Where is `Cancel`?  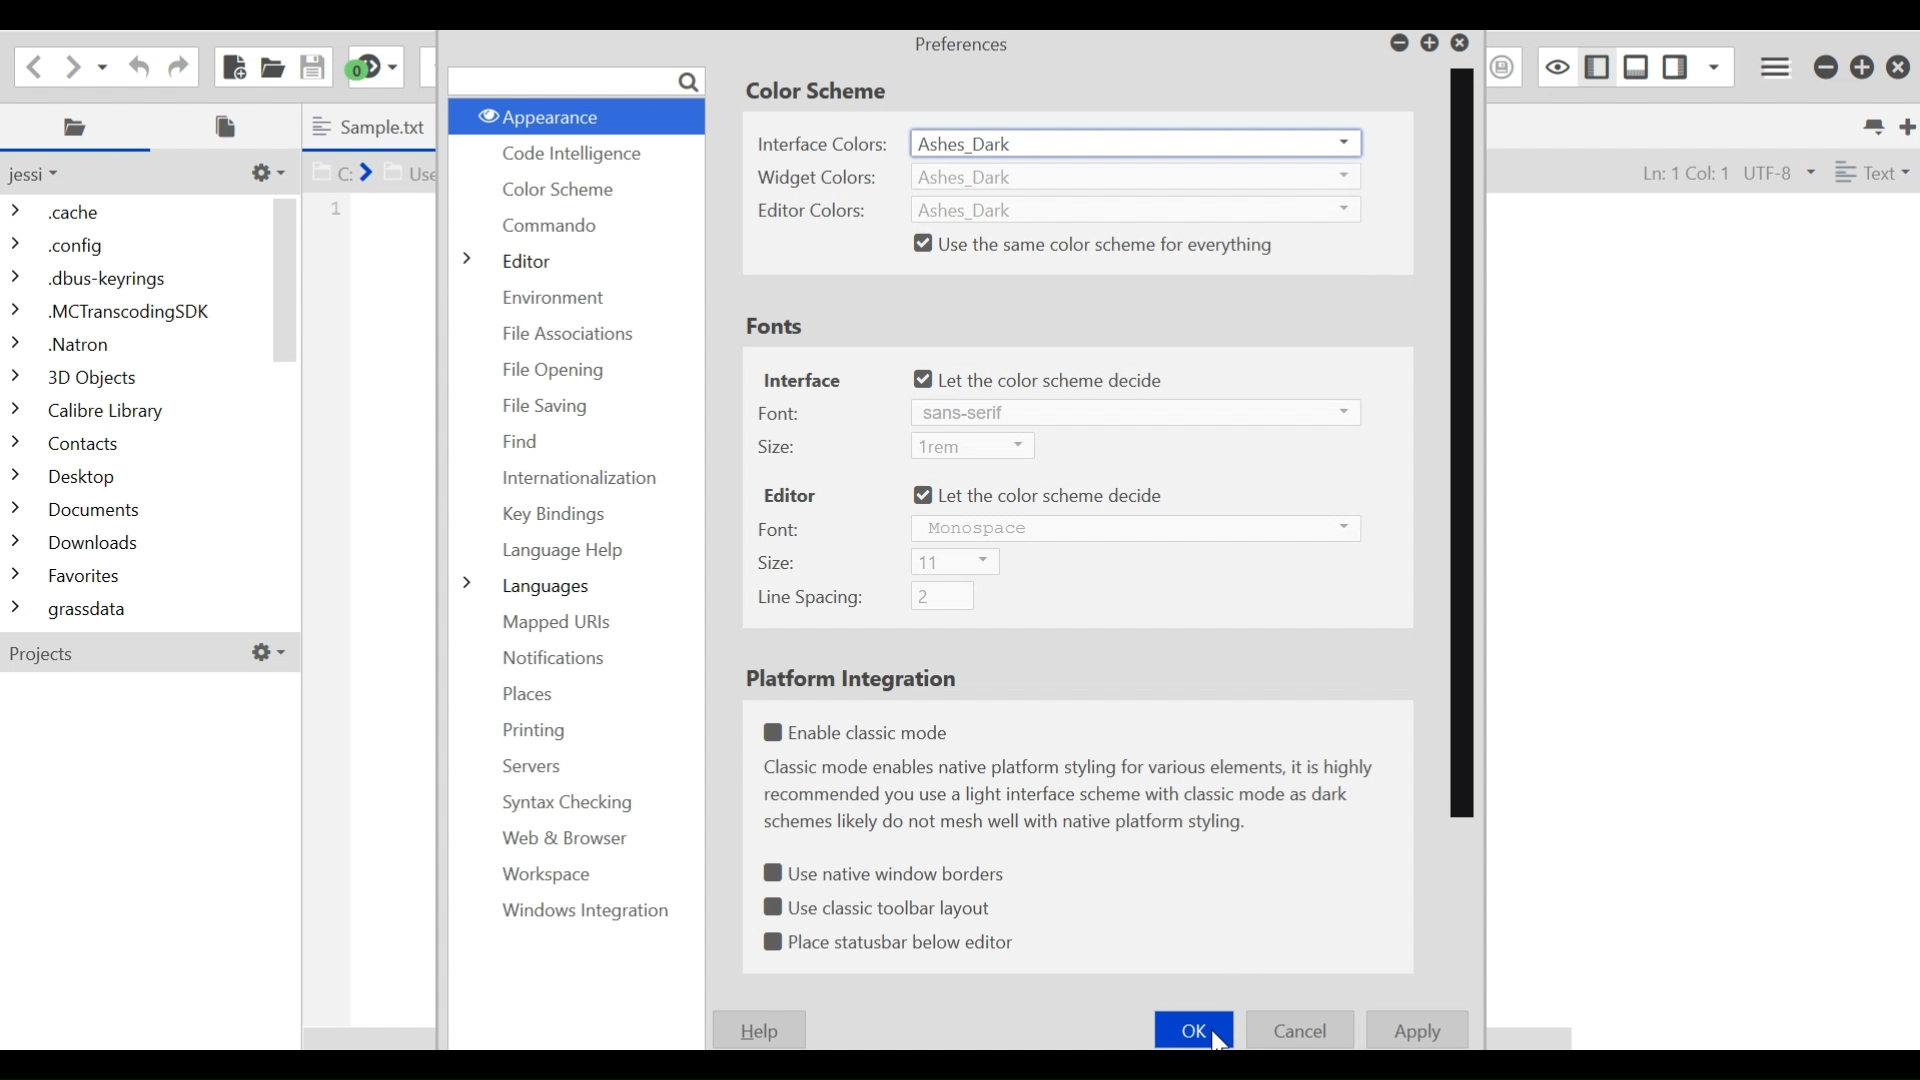
Cancel is located at coordinates (1302, 1029).